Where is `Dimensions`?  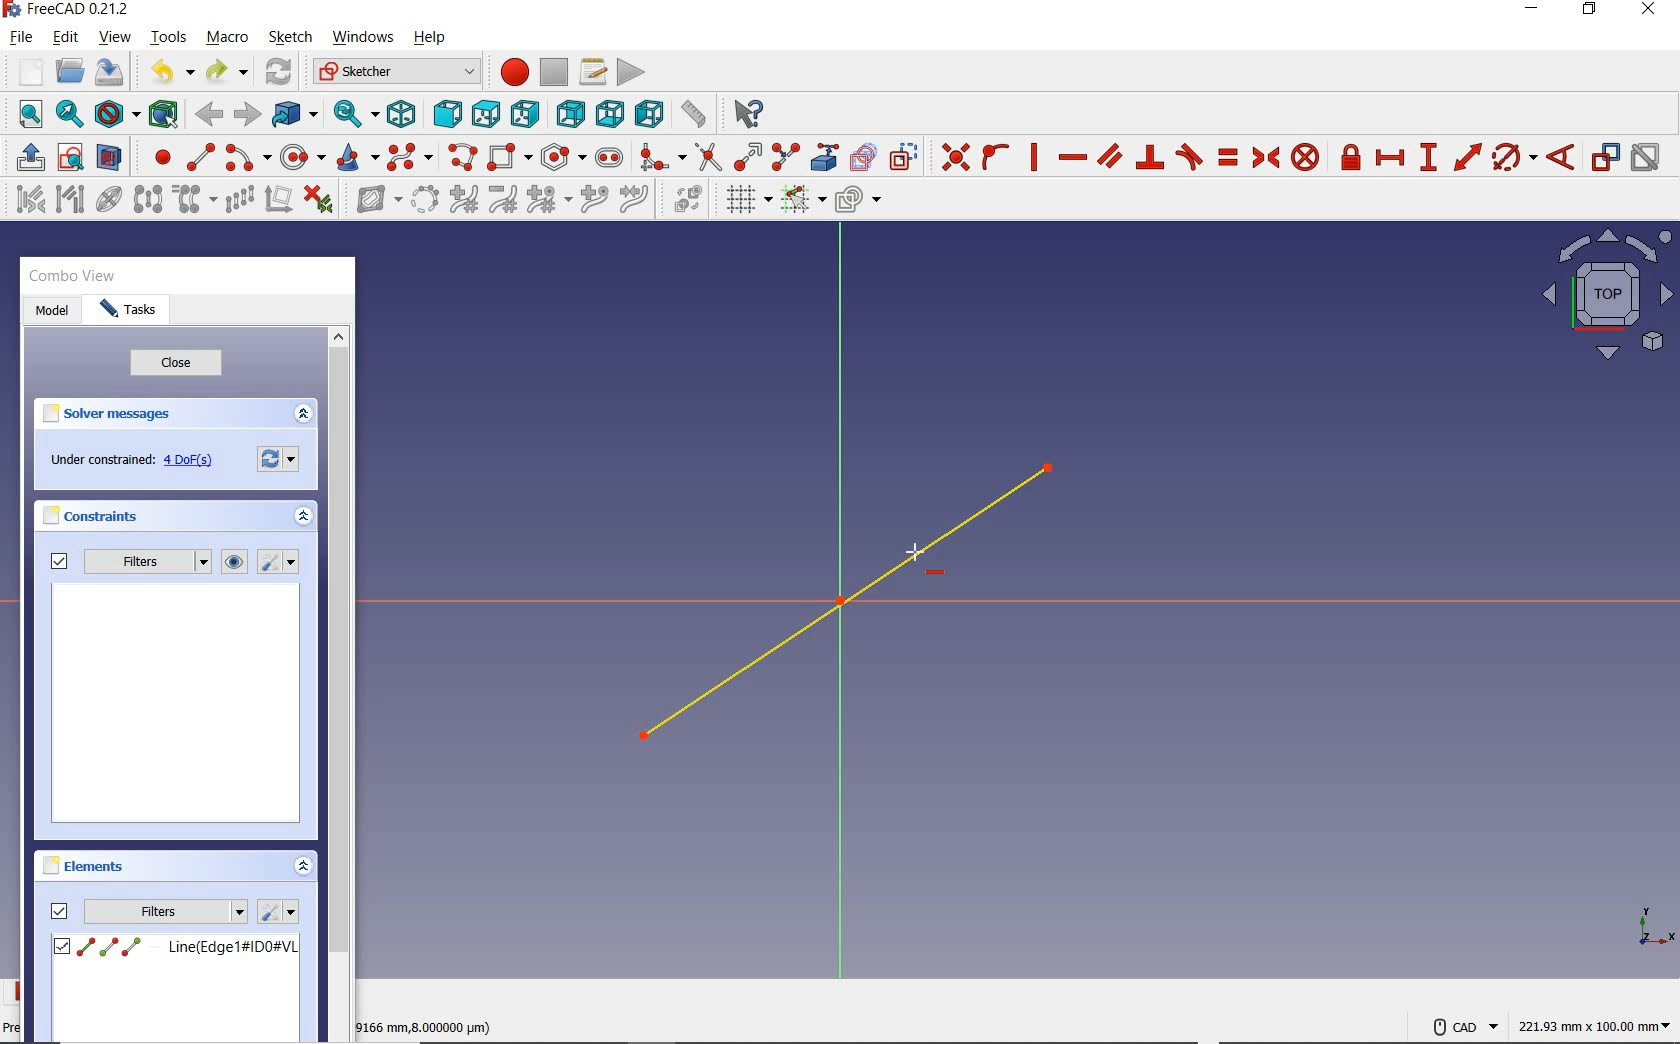
Dimensions is located at coordinates (1597, 1026).